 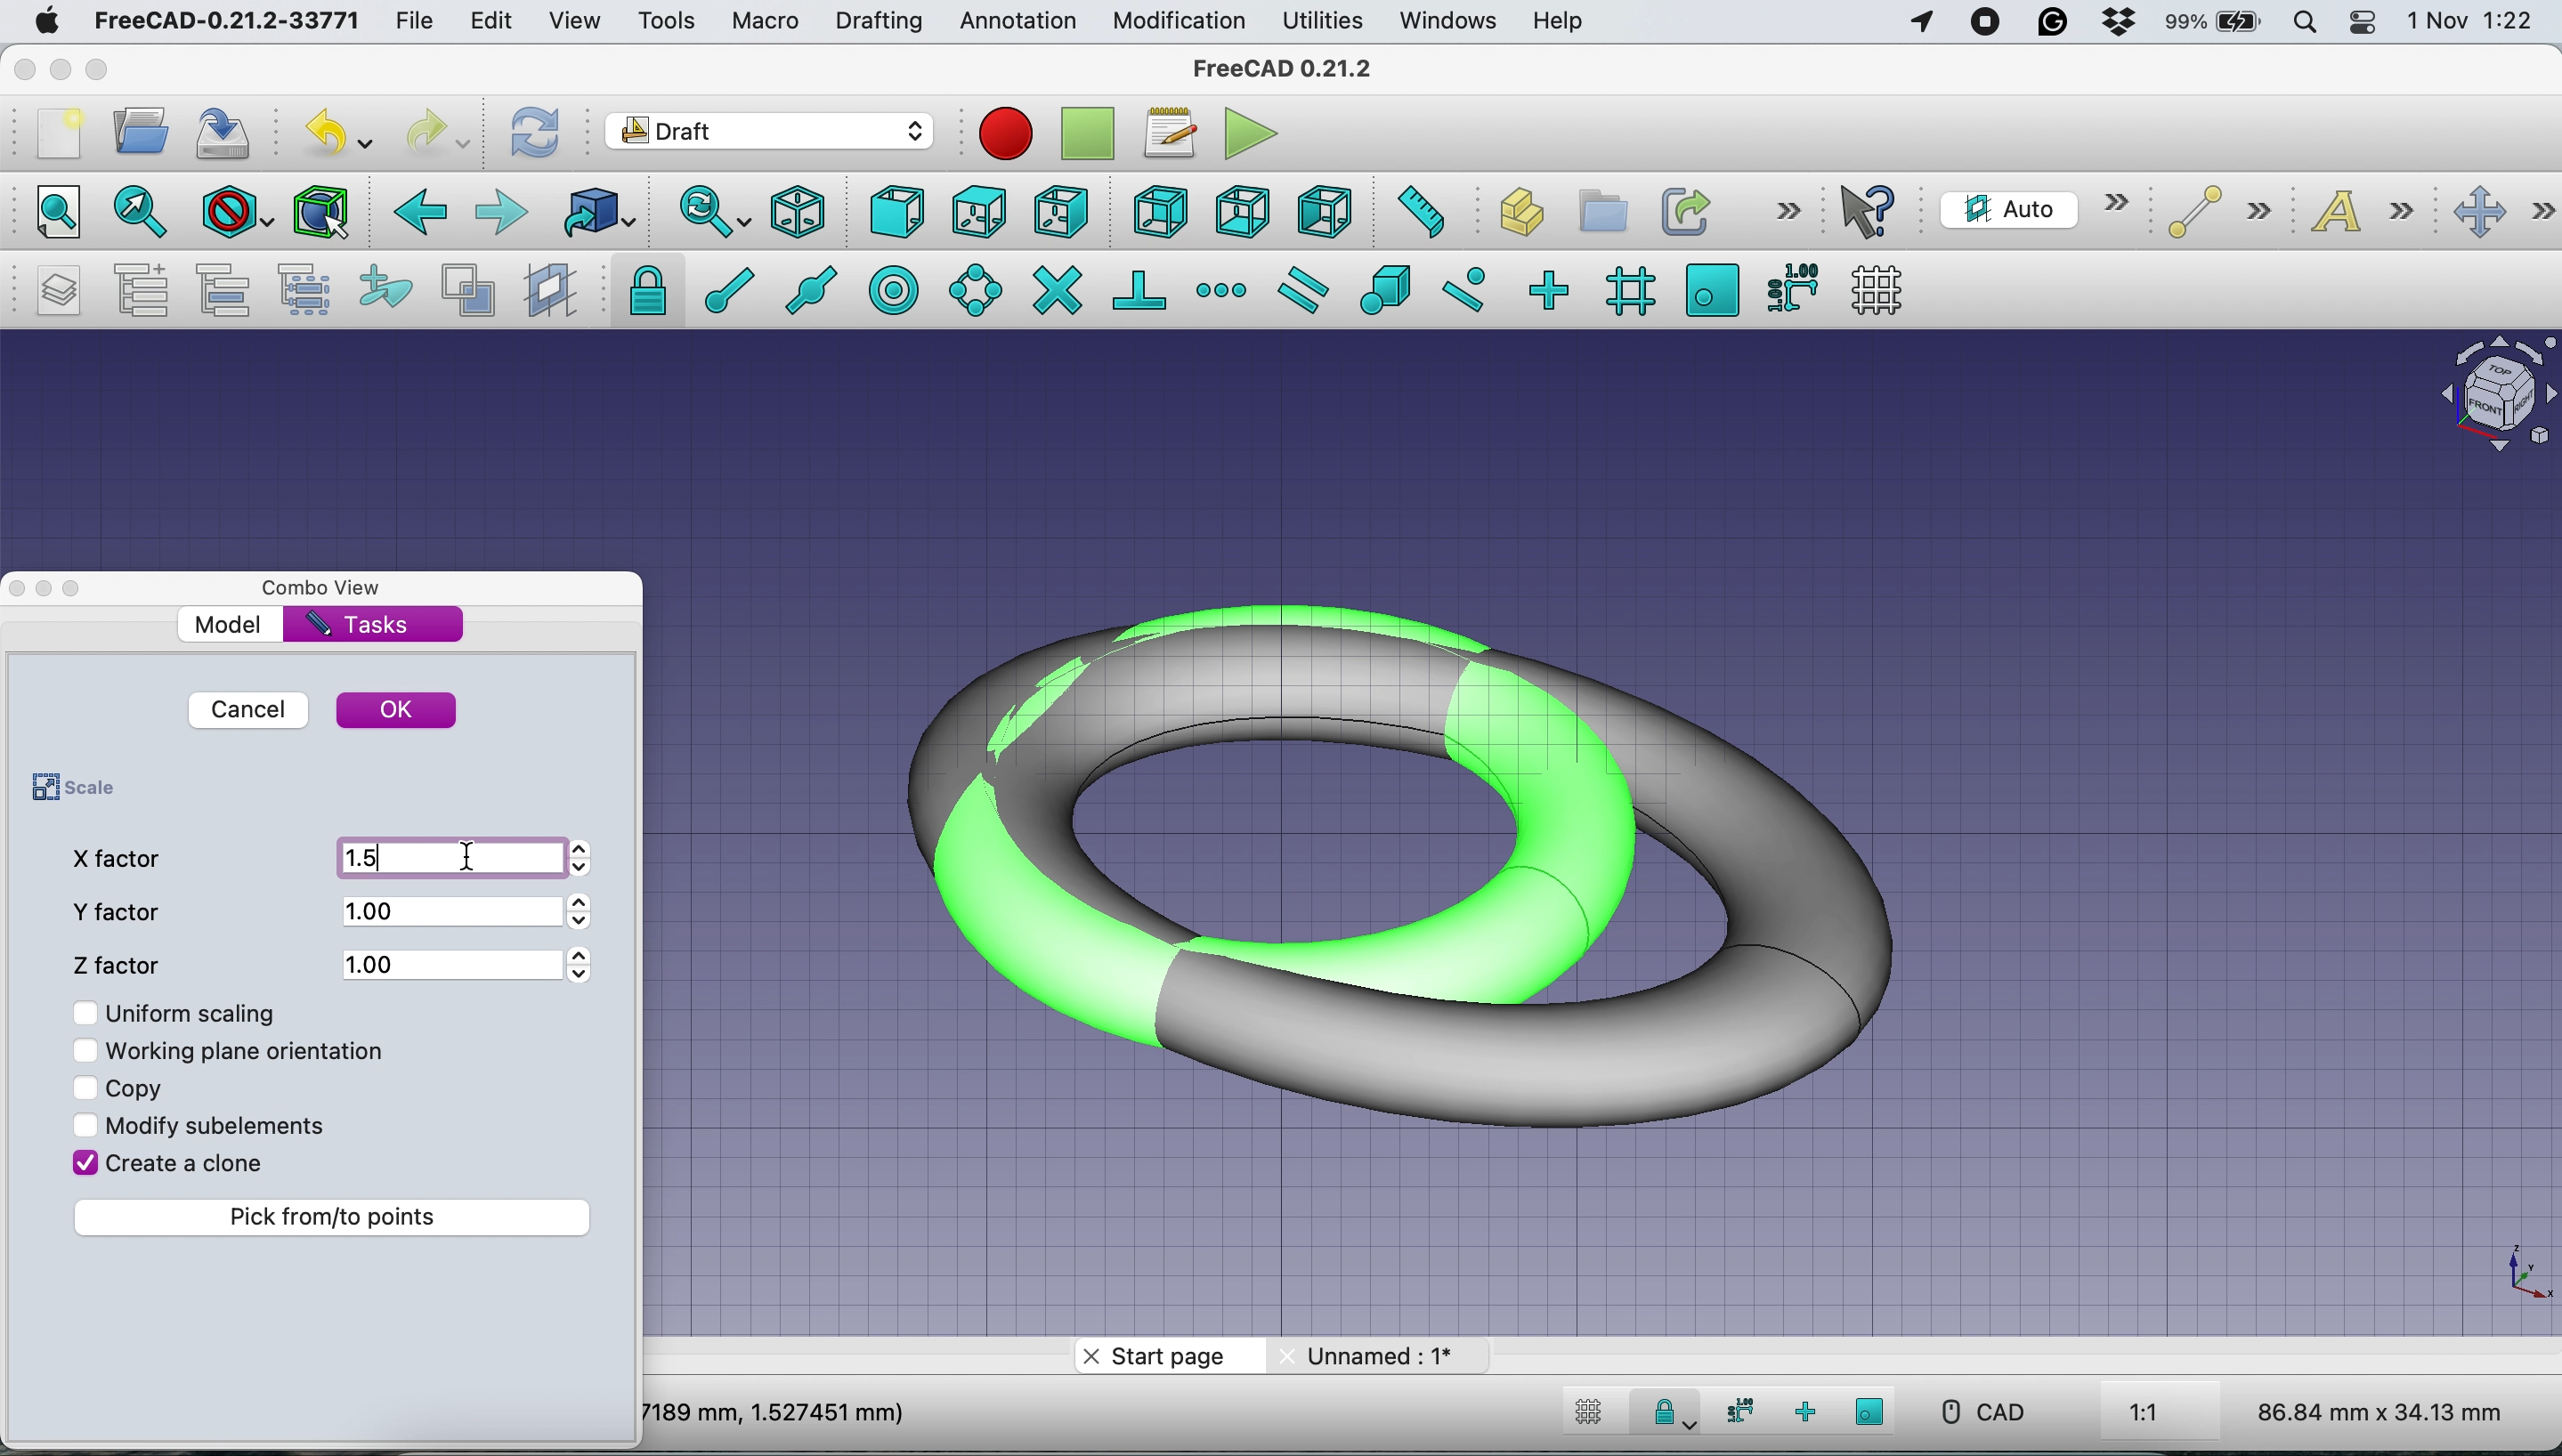 What do you see at coordinates (816, 288) in the screenshot?
I see `snap midpoint` at bounding box center [816, 288].